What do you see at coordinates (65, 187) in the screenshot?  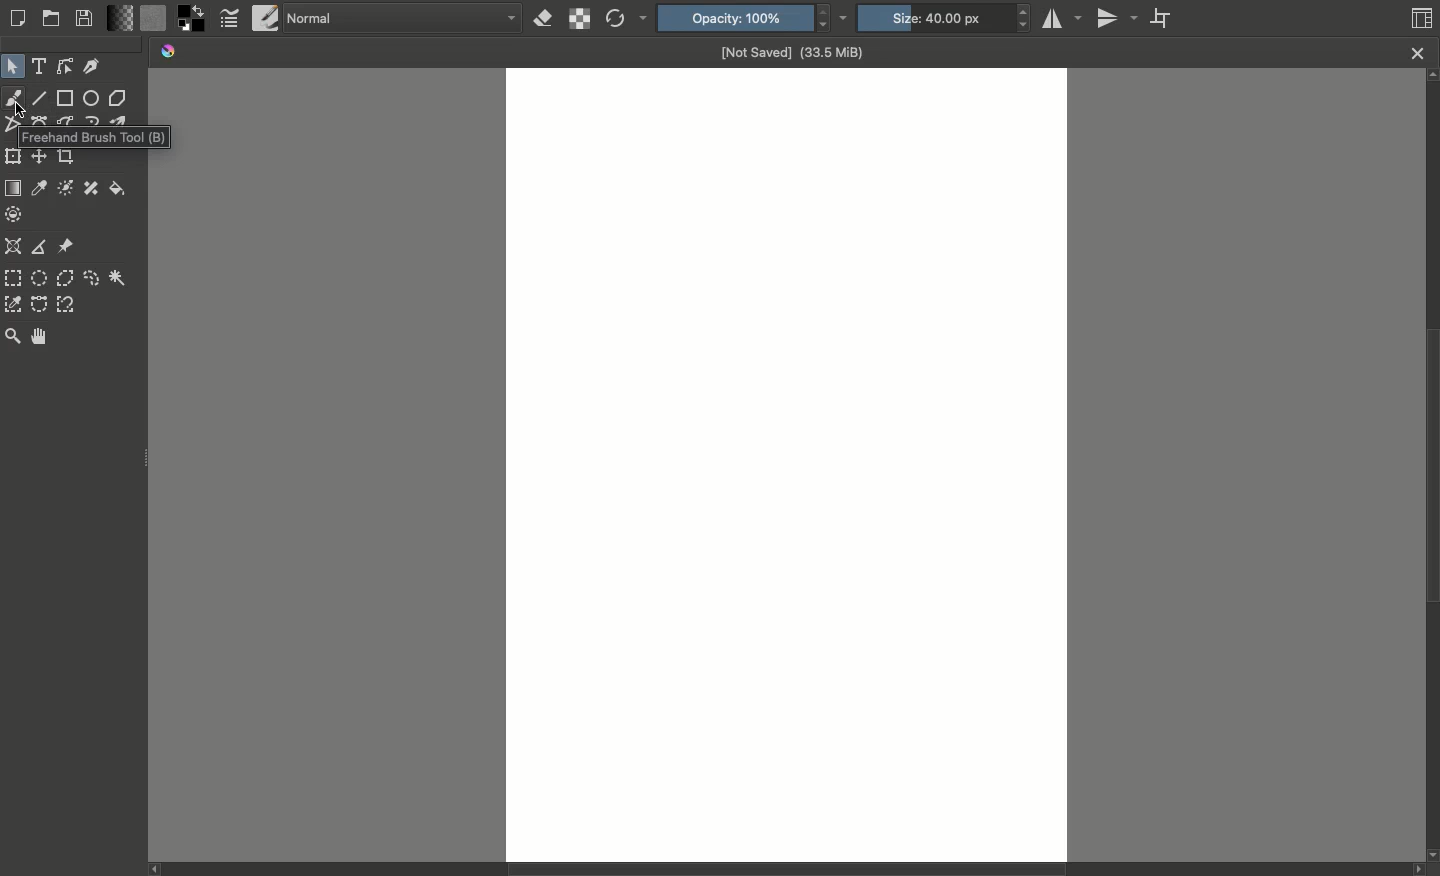 I see `Colorize mark tool` at bounding box center [65, 187].